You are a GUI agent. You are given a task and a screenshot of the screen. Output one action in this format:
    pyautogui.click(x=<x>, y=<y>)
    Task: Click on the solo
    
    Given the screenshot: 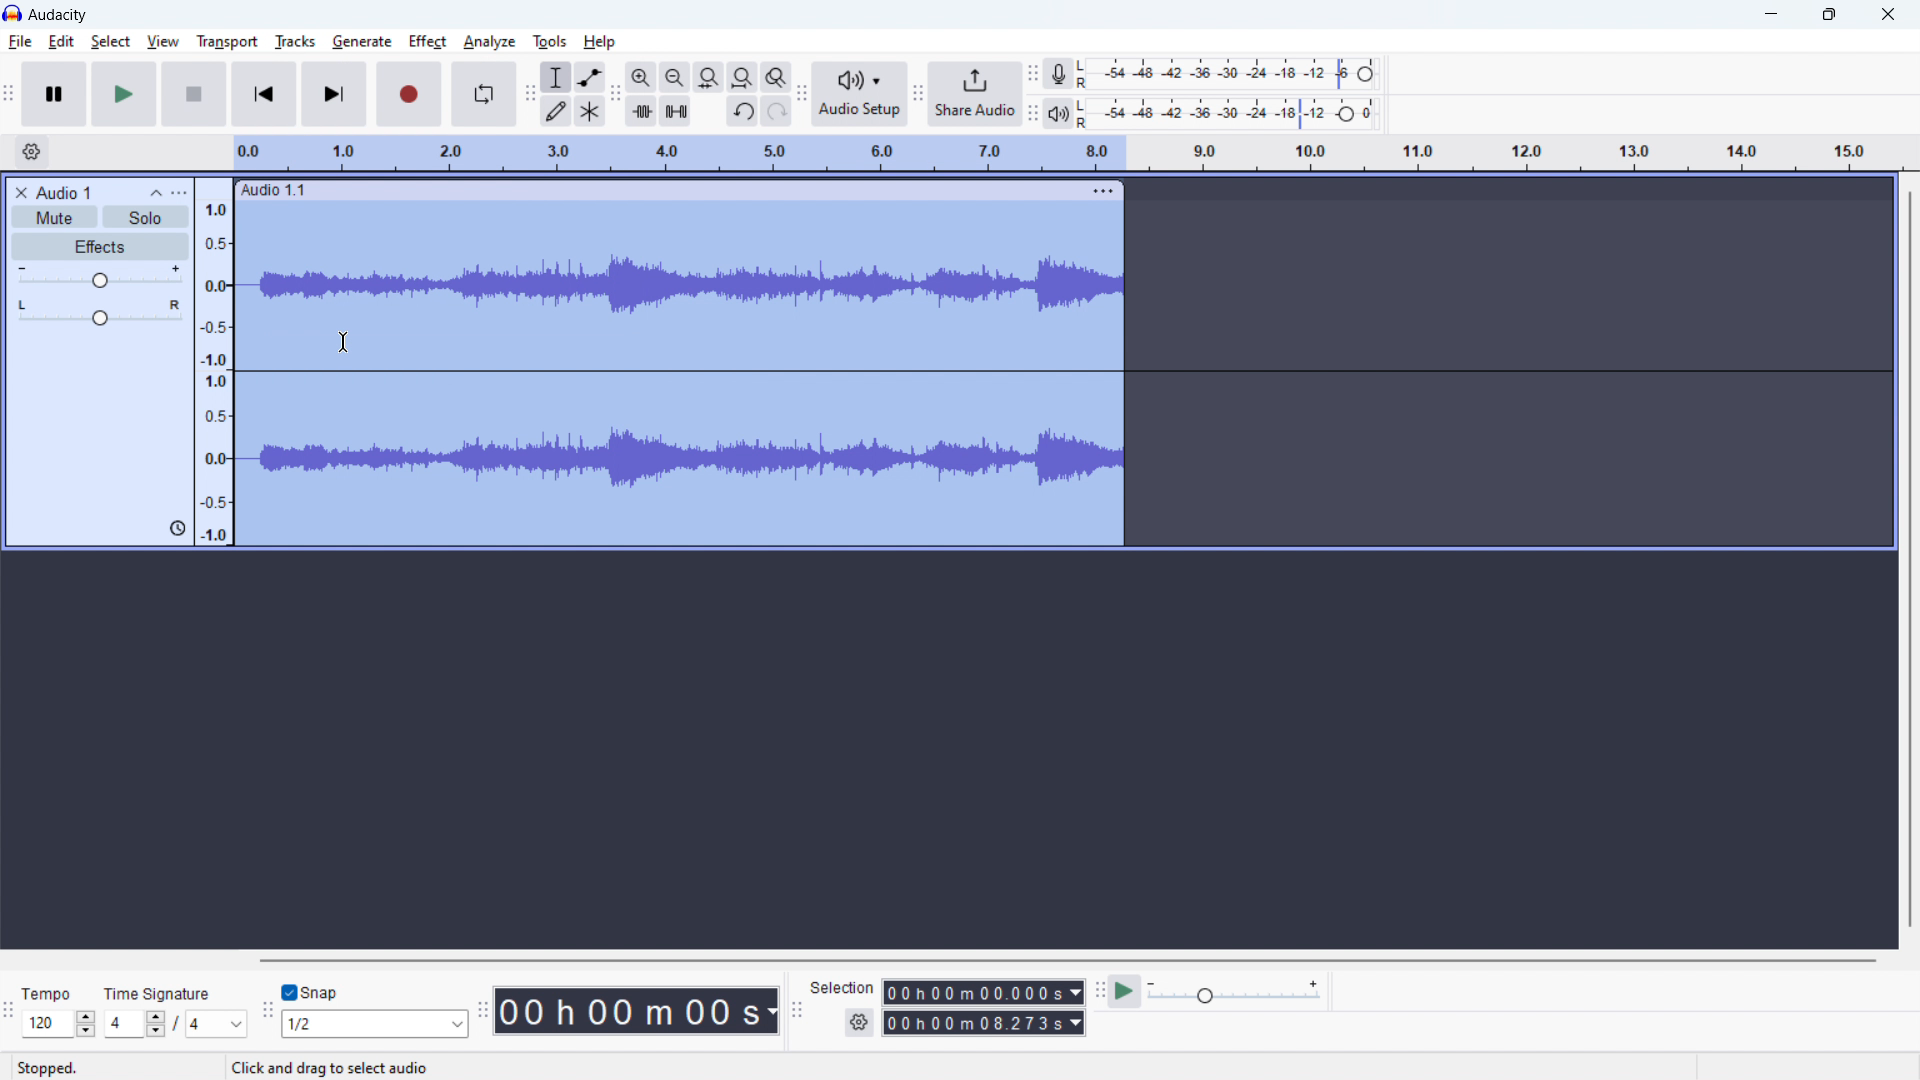 What is the action you would take?
    pyautogui.click(x=147, y=216)
    